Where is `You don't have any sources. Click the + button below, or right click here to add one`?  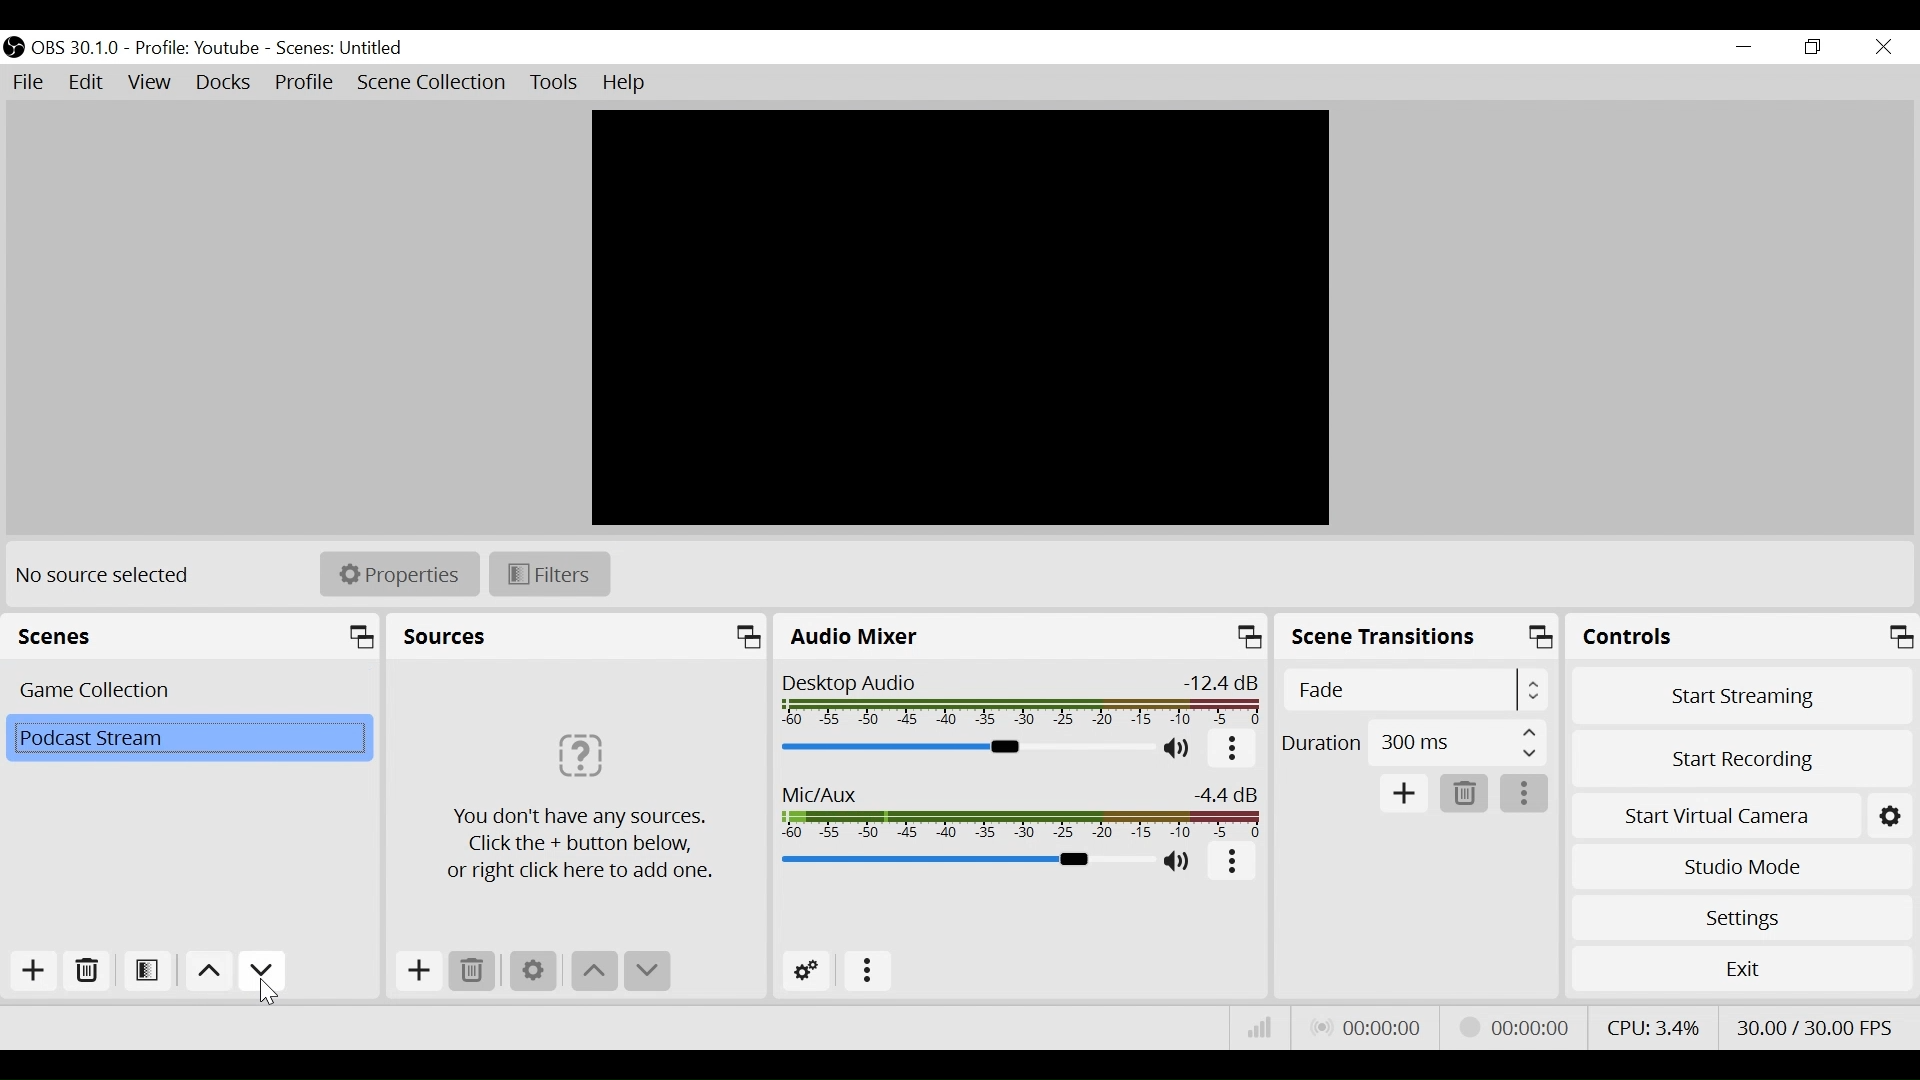
You don't have any sources. Click the + button below, or right click here to add one is located at coordinates (579, 800).